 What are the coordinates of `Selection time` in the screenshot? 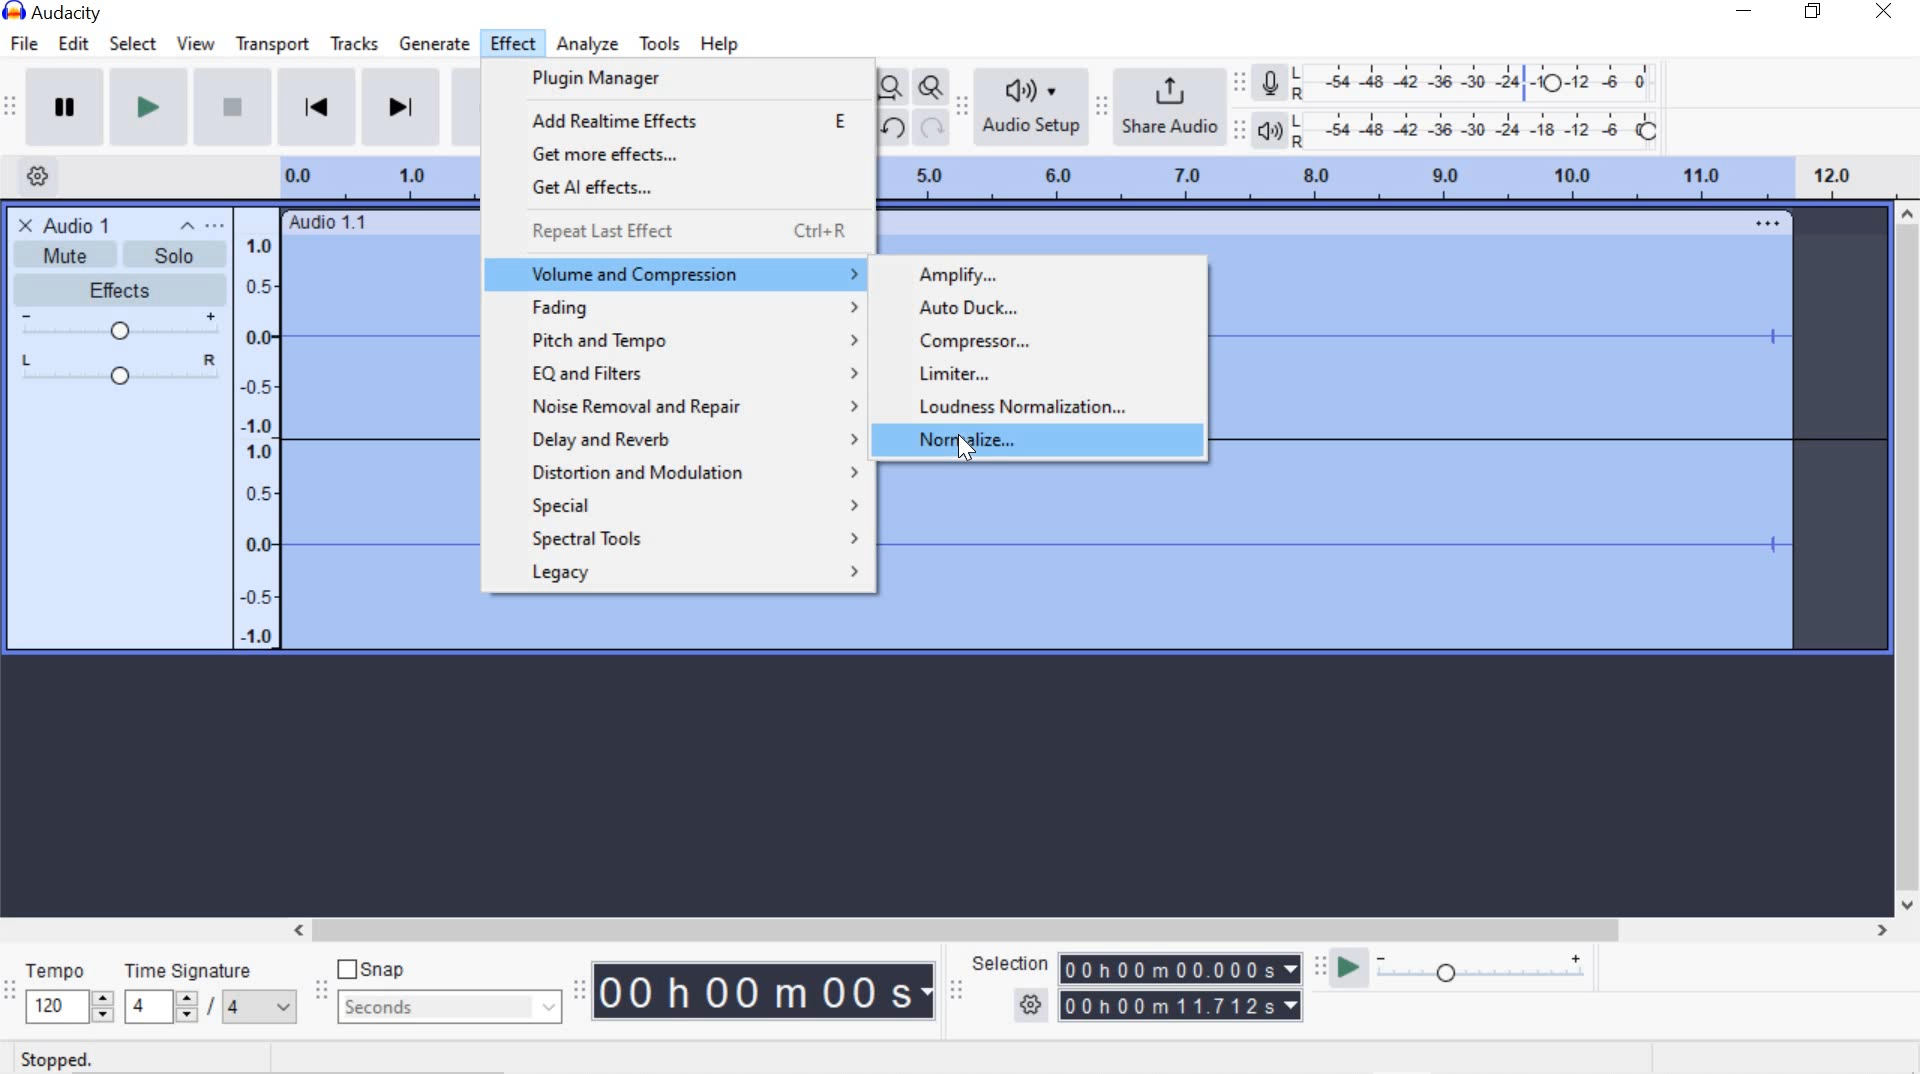 It's located at (1184, 988).